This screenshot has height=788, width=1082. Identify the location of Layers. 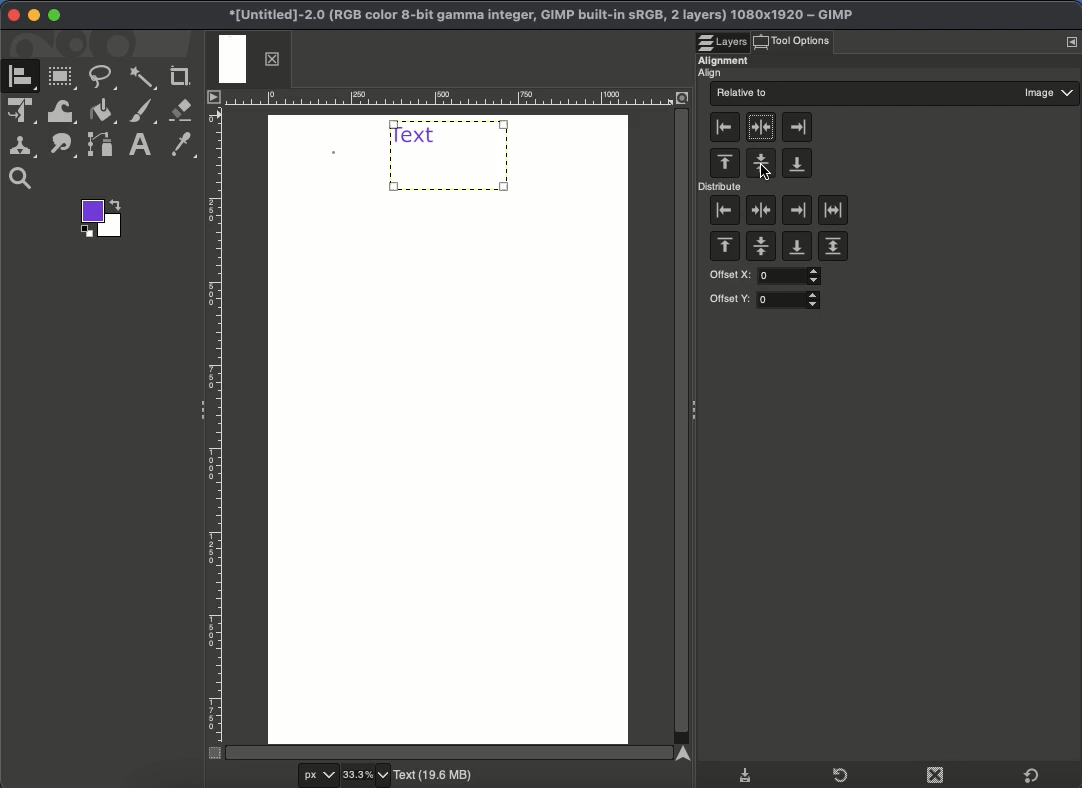
(724, 36).